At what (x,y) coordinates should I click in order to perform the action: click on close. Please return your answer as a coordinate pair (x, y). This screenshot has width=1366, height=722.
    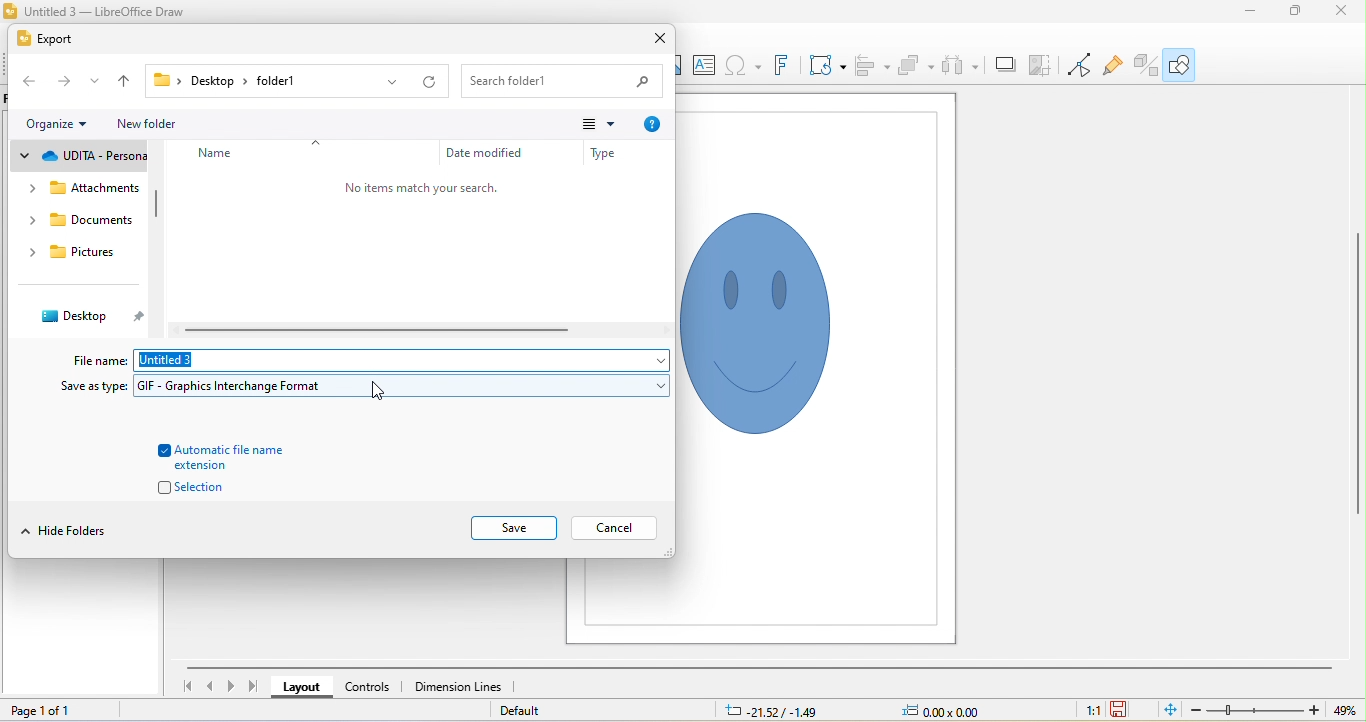
    Looking at the image, I should click on (1341, 15).